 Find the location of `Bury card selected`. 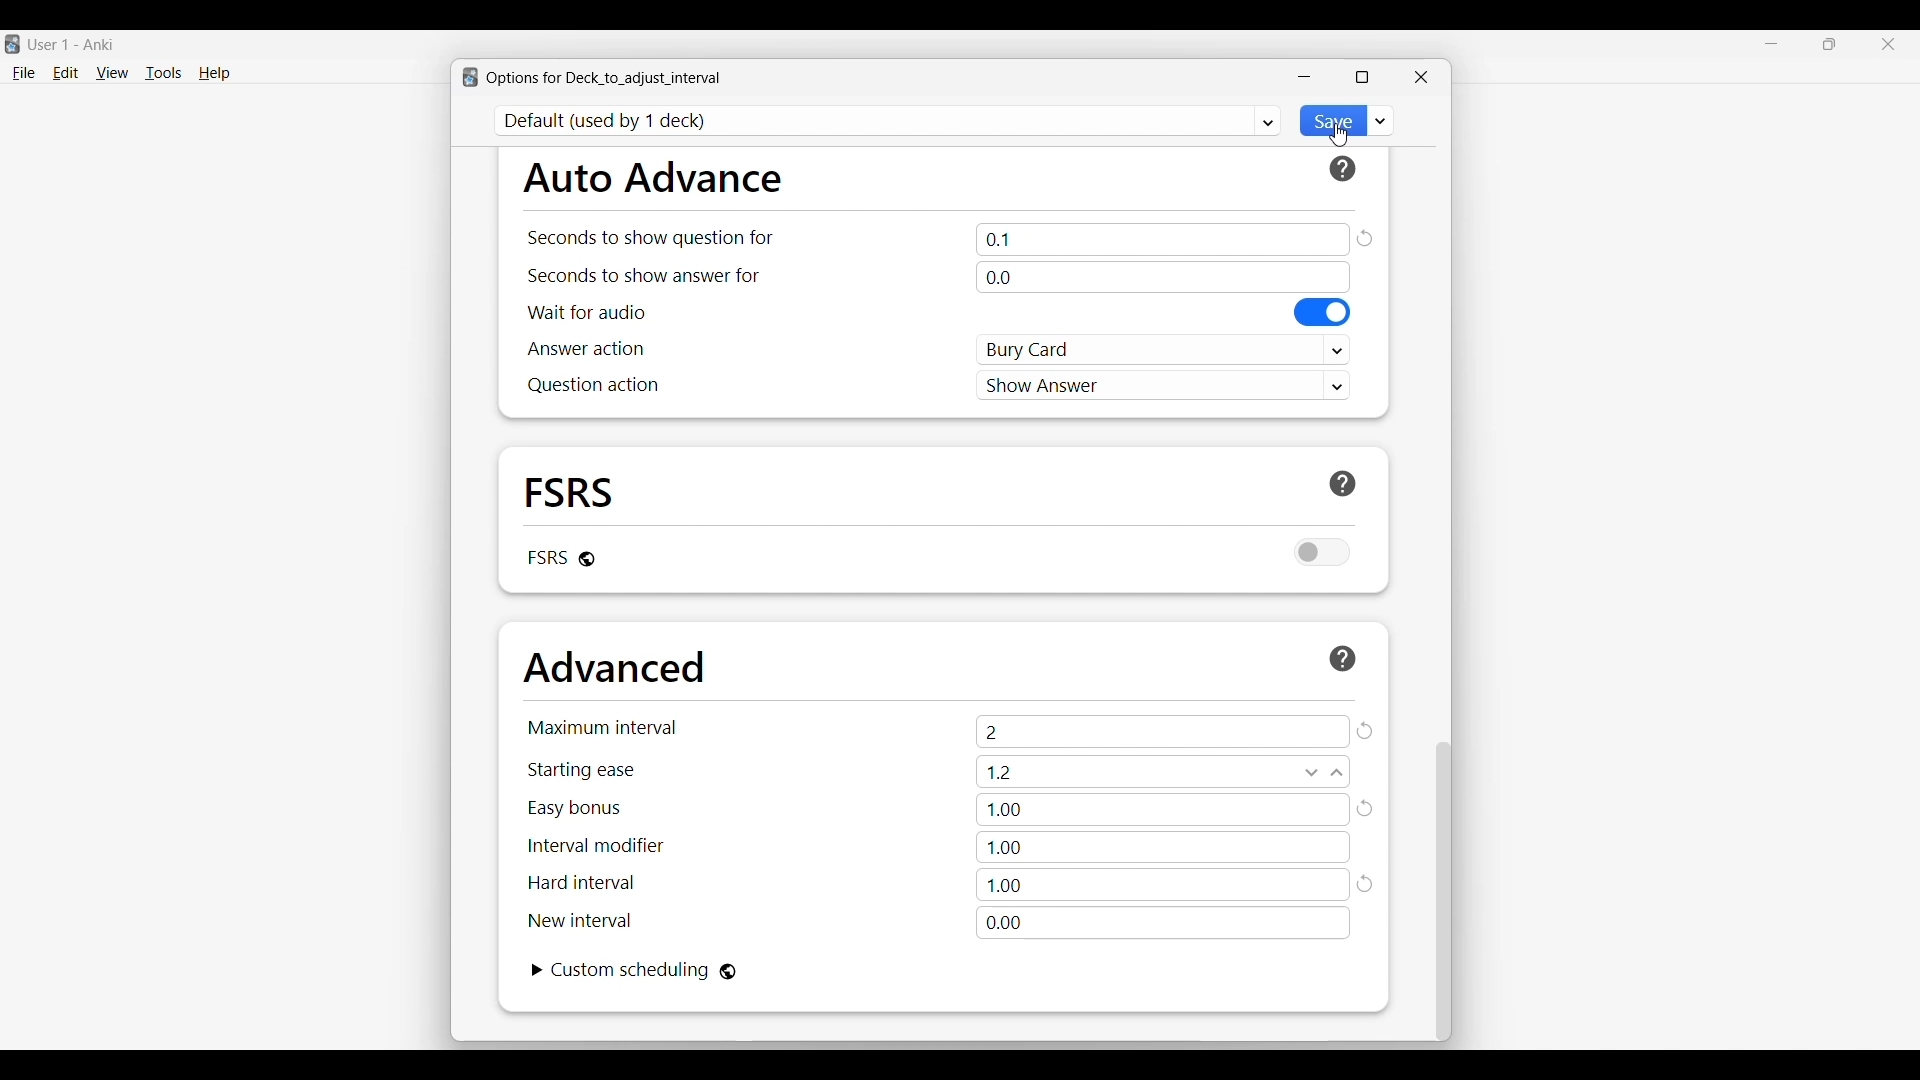

Bury card selected is located at coordinates (1164, 350).